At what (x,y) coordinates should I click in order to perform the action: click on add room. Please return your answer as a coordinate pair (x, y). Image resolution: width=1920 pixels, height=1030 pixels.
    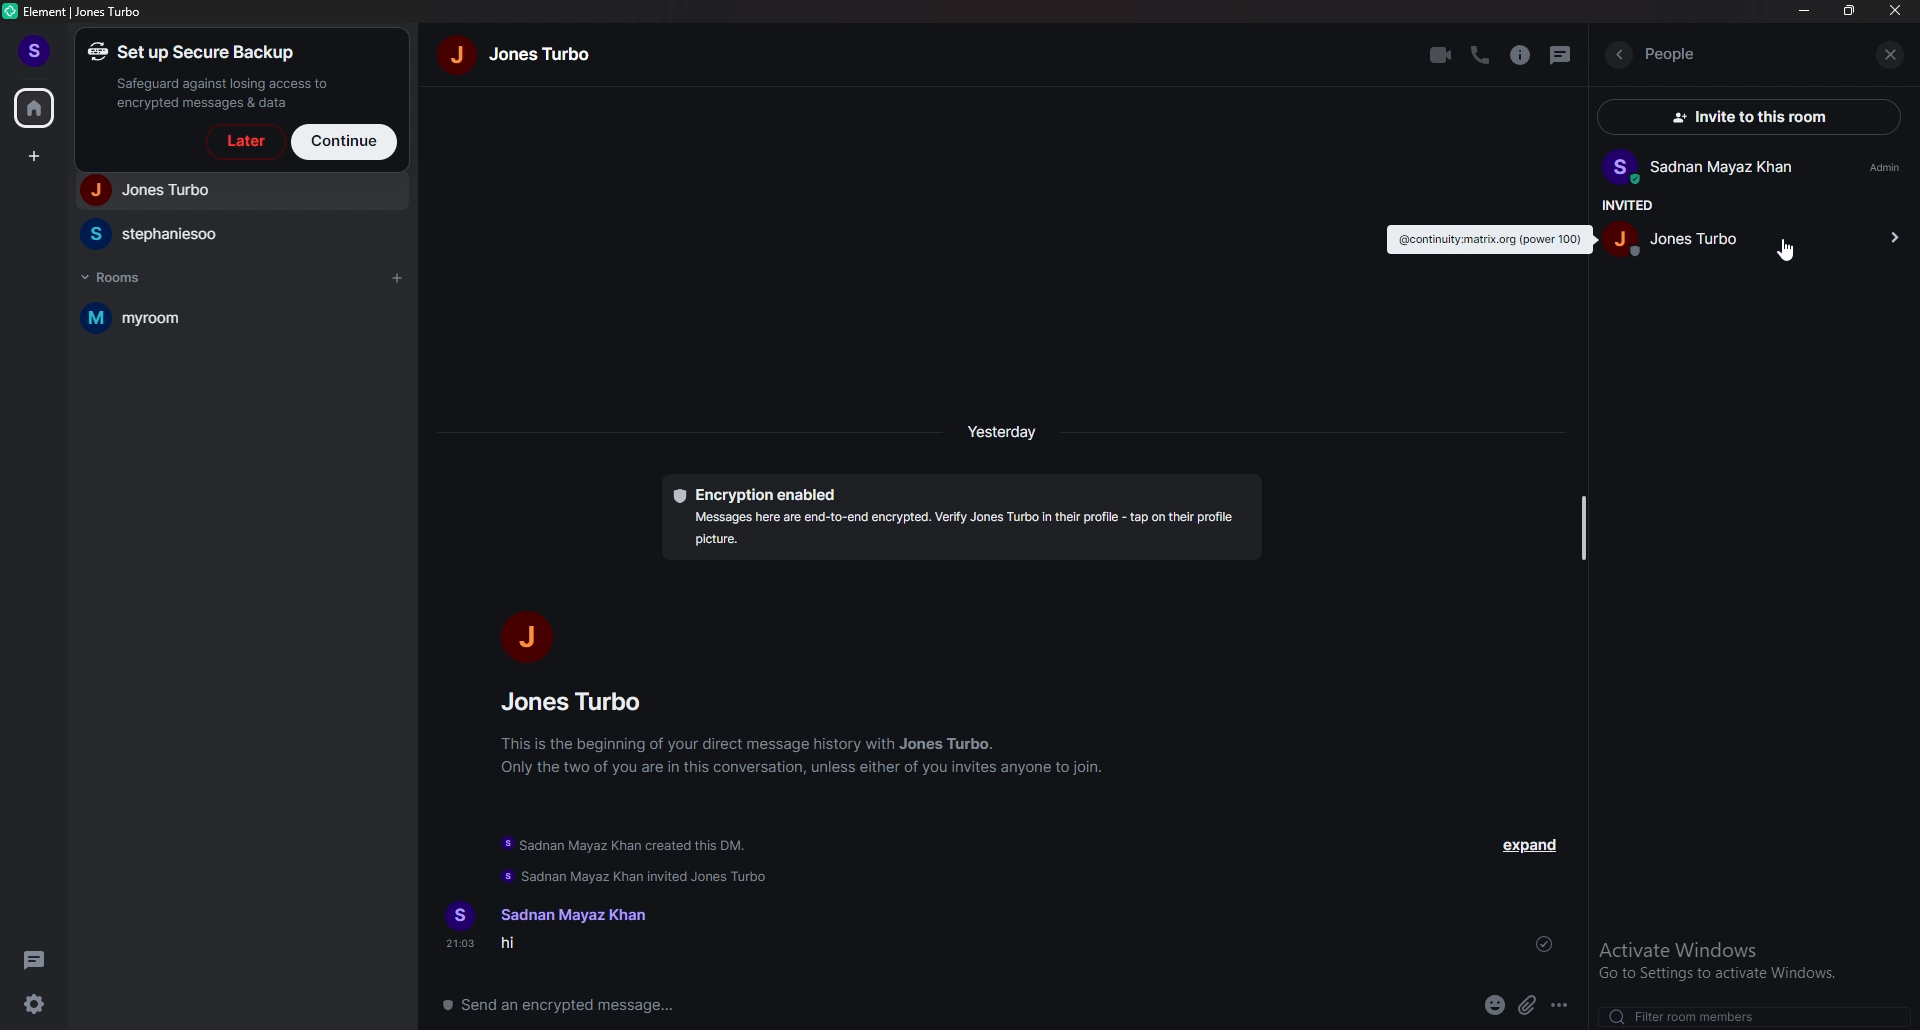
    Looking at the image, I should click on (396, 280).